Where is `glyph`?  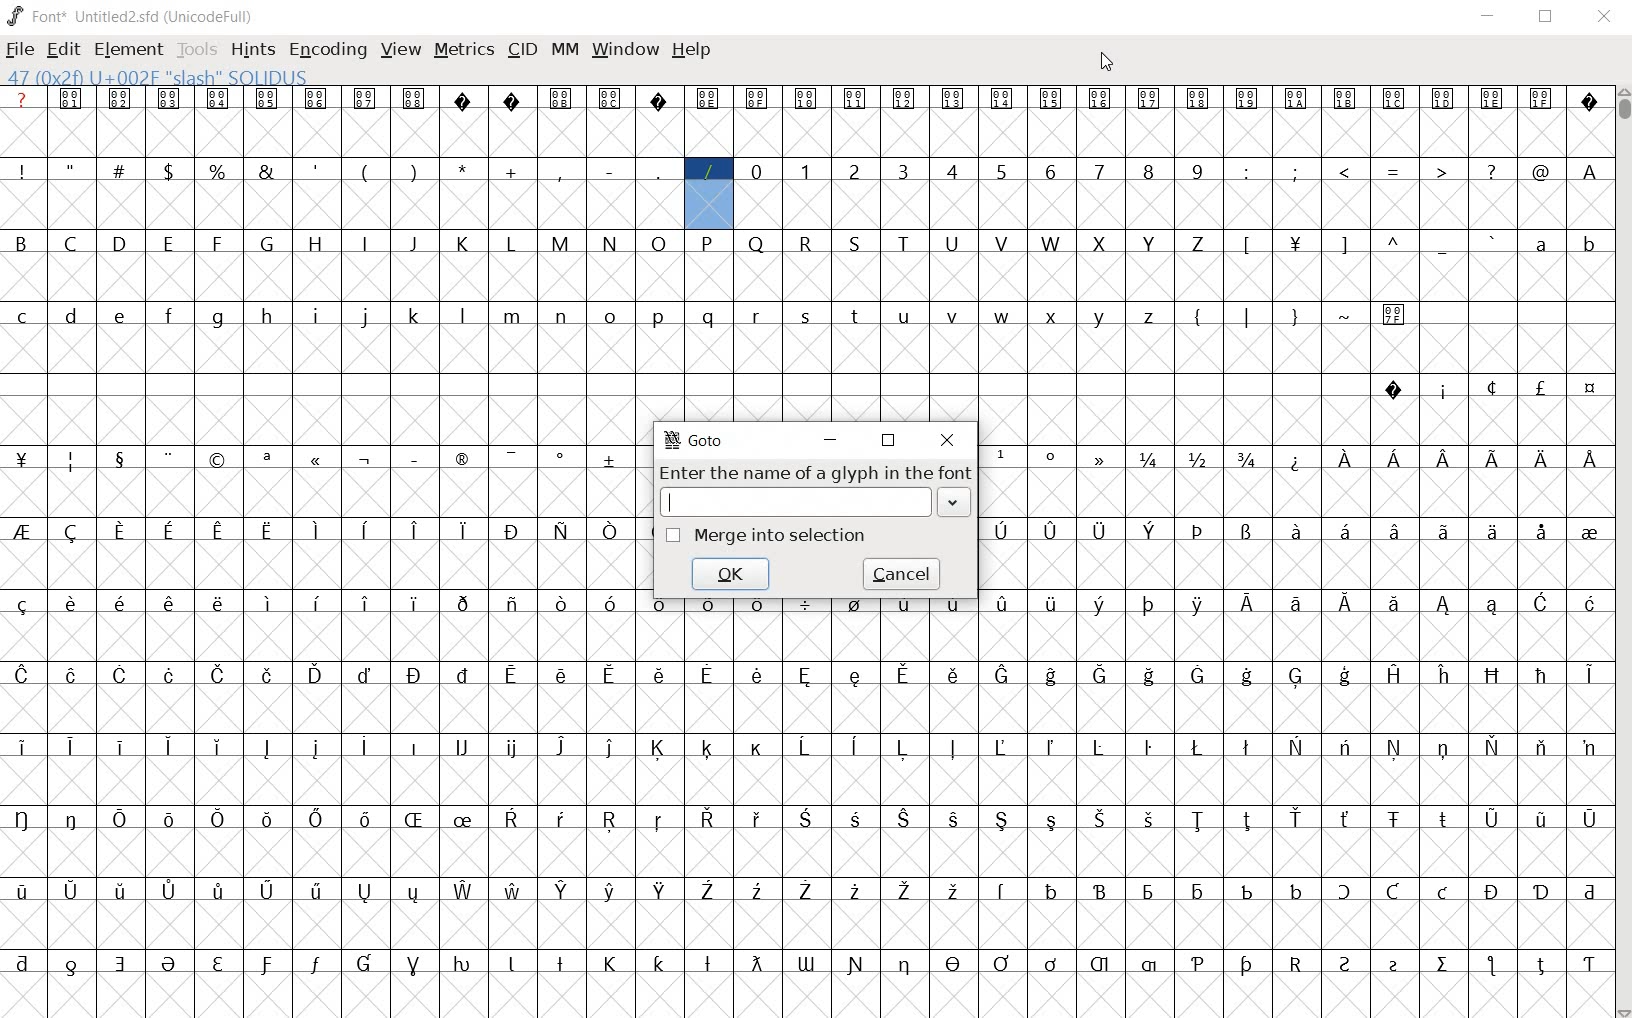
glyph is located at coordinates (1150, 244).